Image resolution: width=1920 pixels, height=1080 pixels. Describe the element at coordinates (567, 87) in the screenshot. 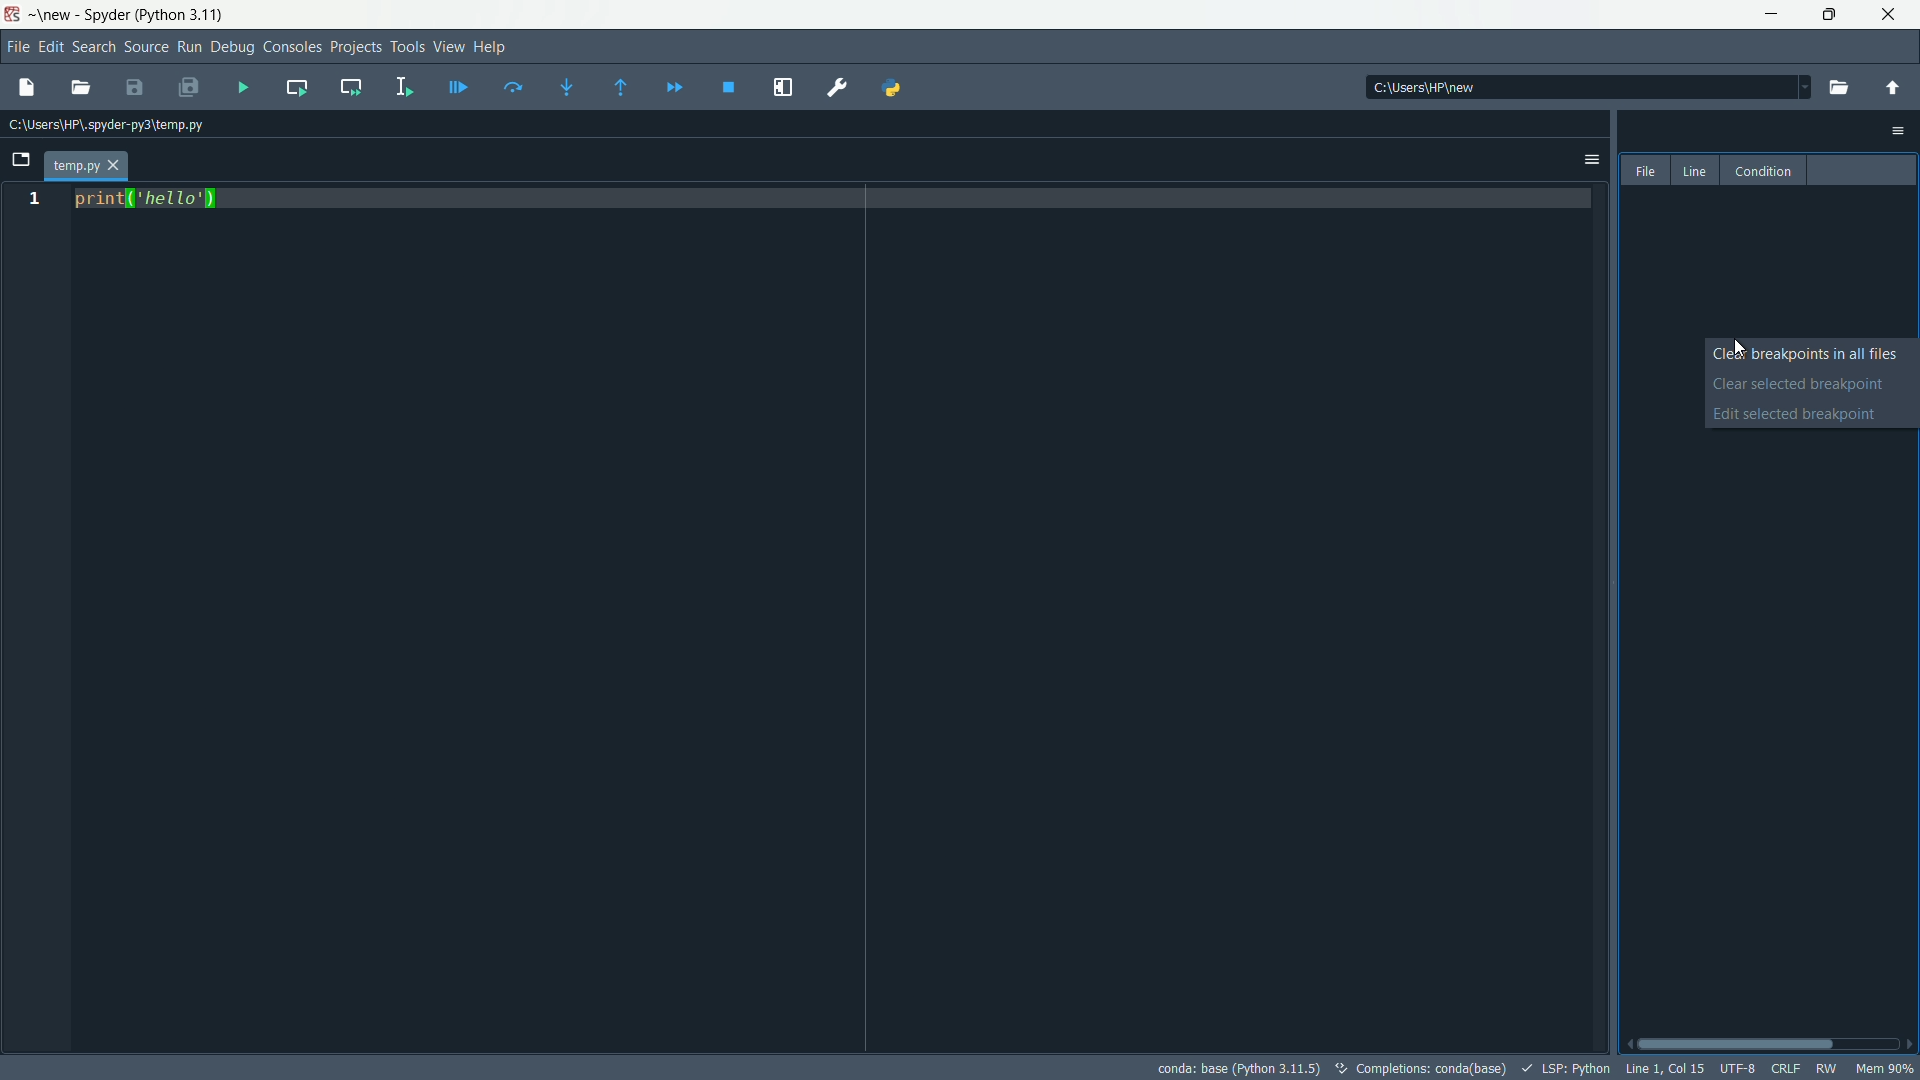

I see `step into function` at that location.